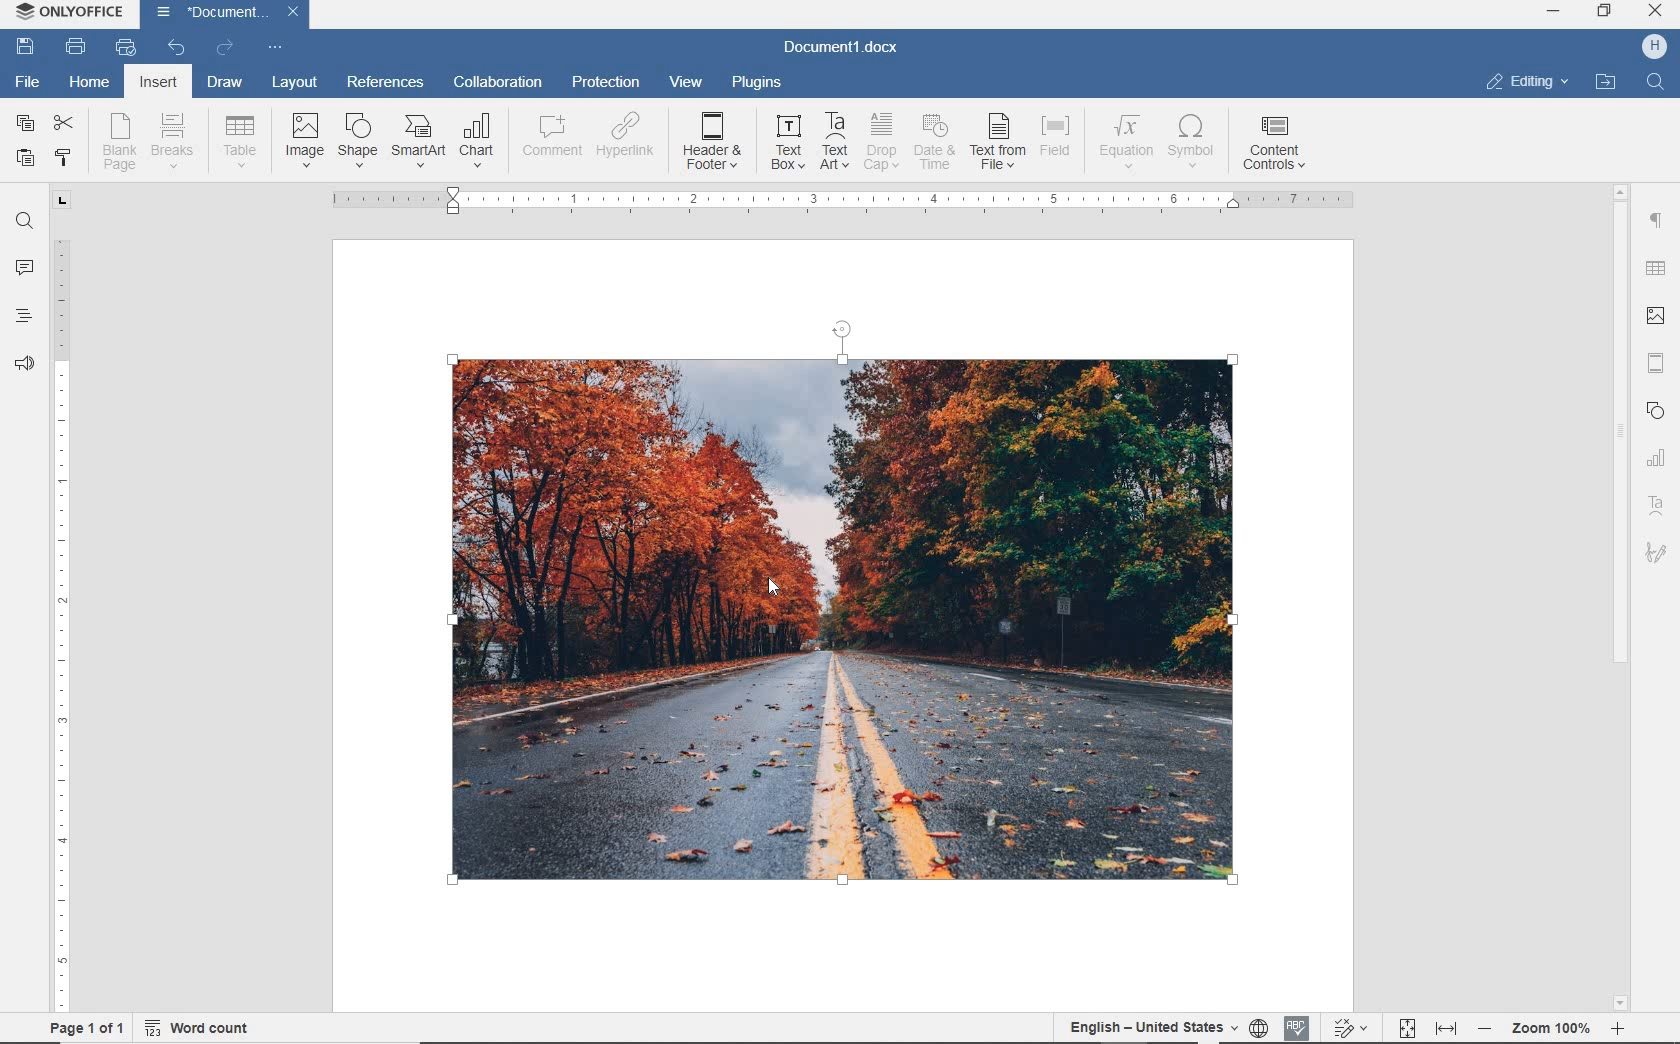 The image size is (1680, 1044). What do you see at coordinates (1659, 405) in the screenshot?
I see `Shapes` at bounding box center [1659, 405].